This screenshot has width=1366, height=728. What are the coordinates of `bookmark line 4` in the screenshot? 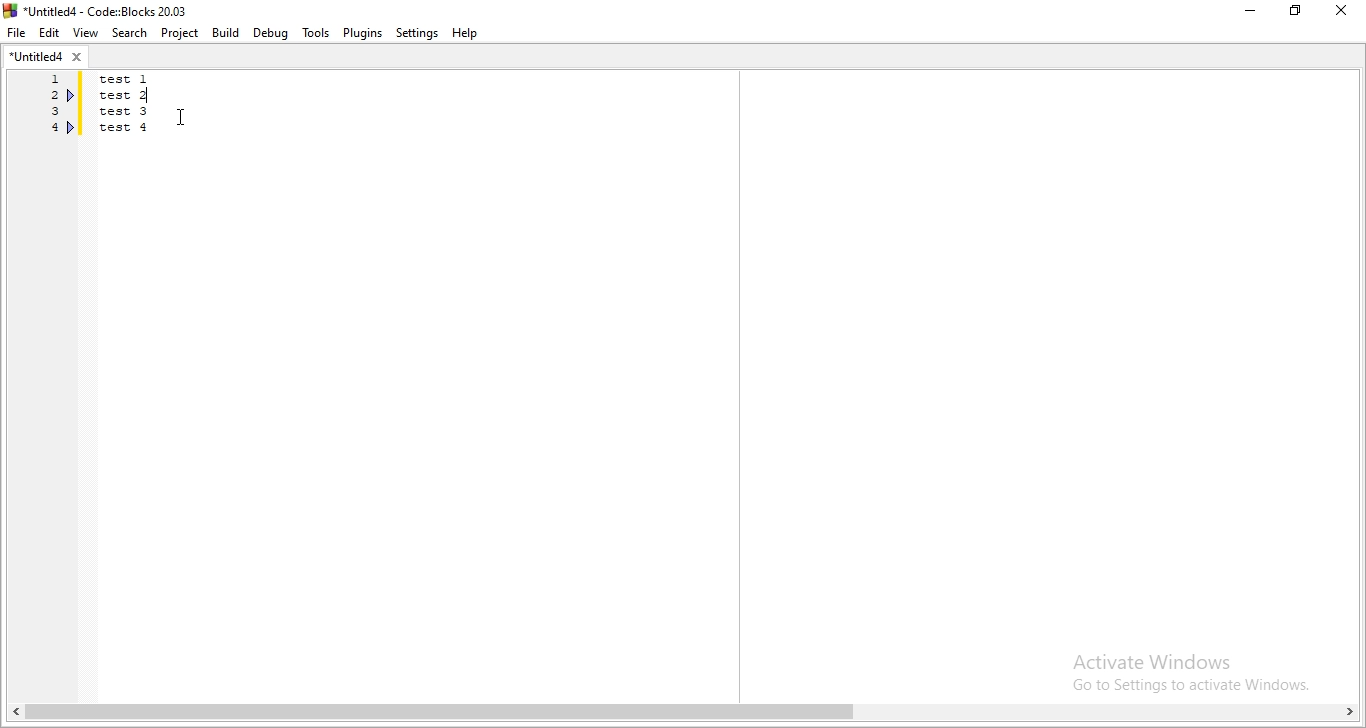 It's located at (71, 127).